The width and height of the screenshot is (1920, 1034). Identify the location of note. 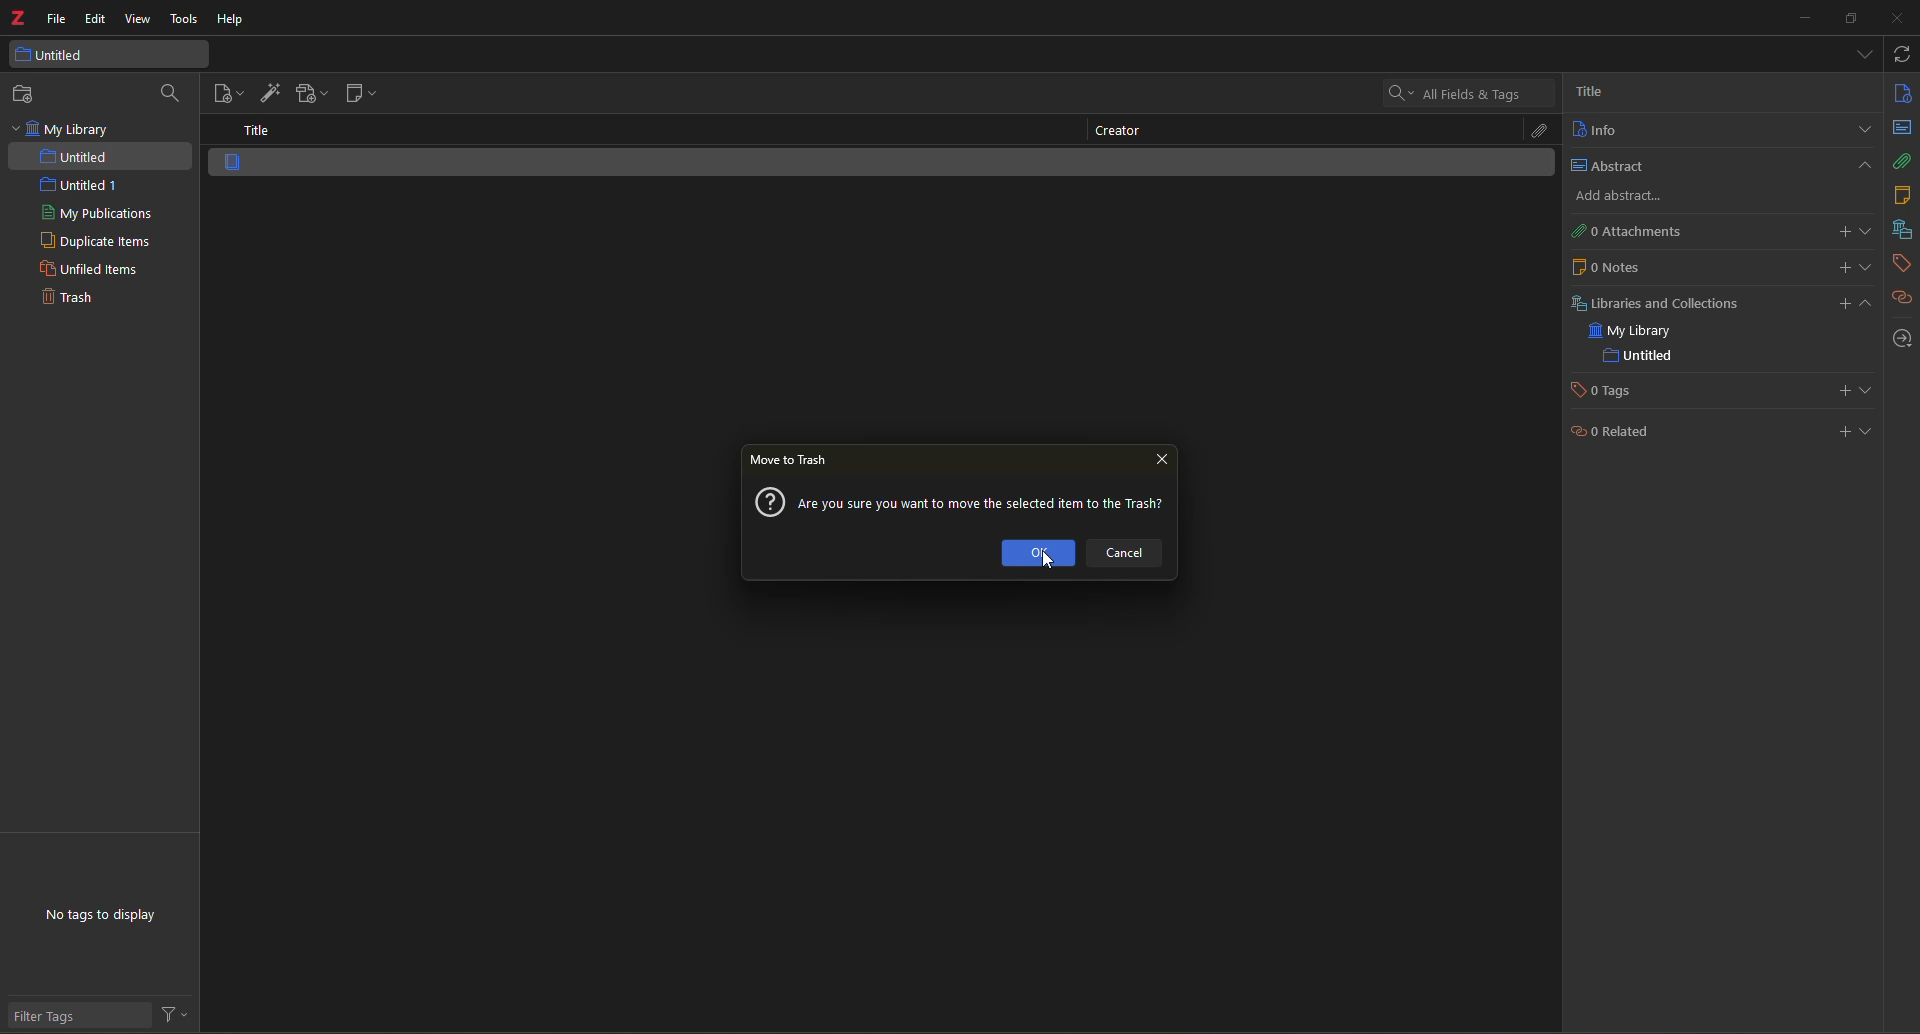
(1606, 266).